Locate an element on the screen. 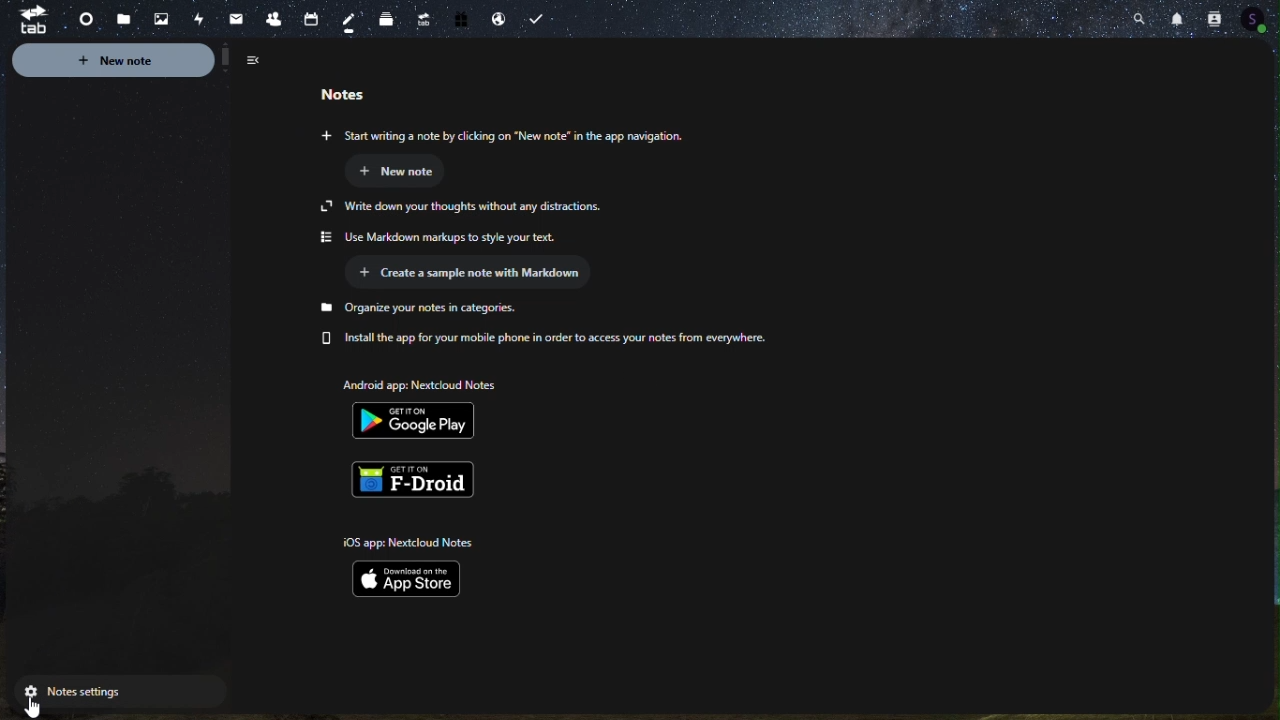 The height and width of the screenshot is (720, 1280). ‘Organize your notes in categories. is located at coordinates (422, 310).